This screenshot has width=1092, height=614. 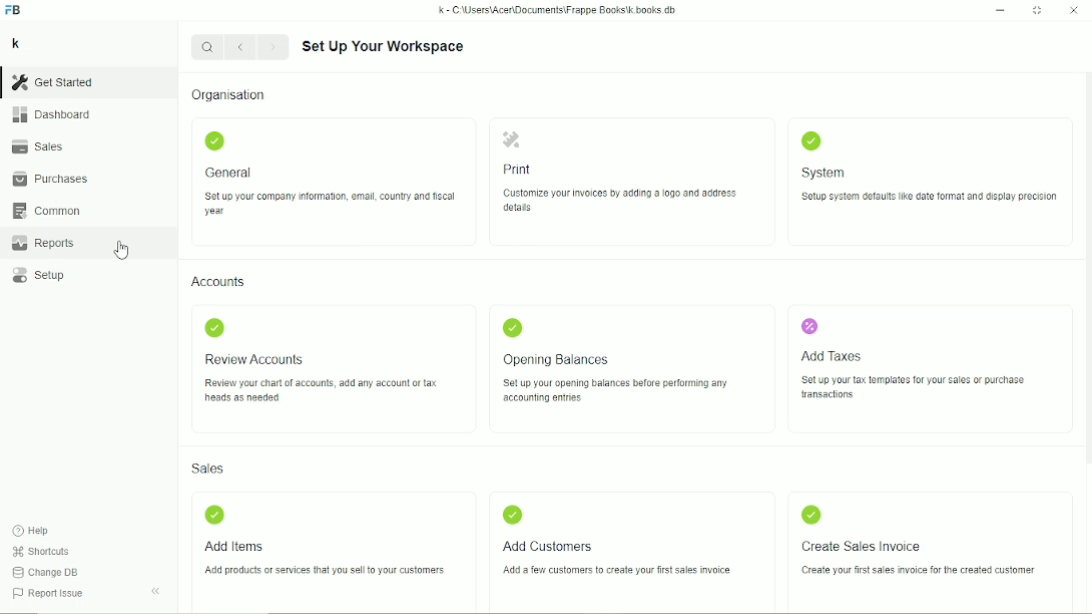 I want to click on Review accounts review your chart of accounts, add any account or tax heads as needed., so click(x=319, y=360).